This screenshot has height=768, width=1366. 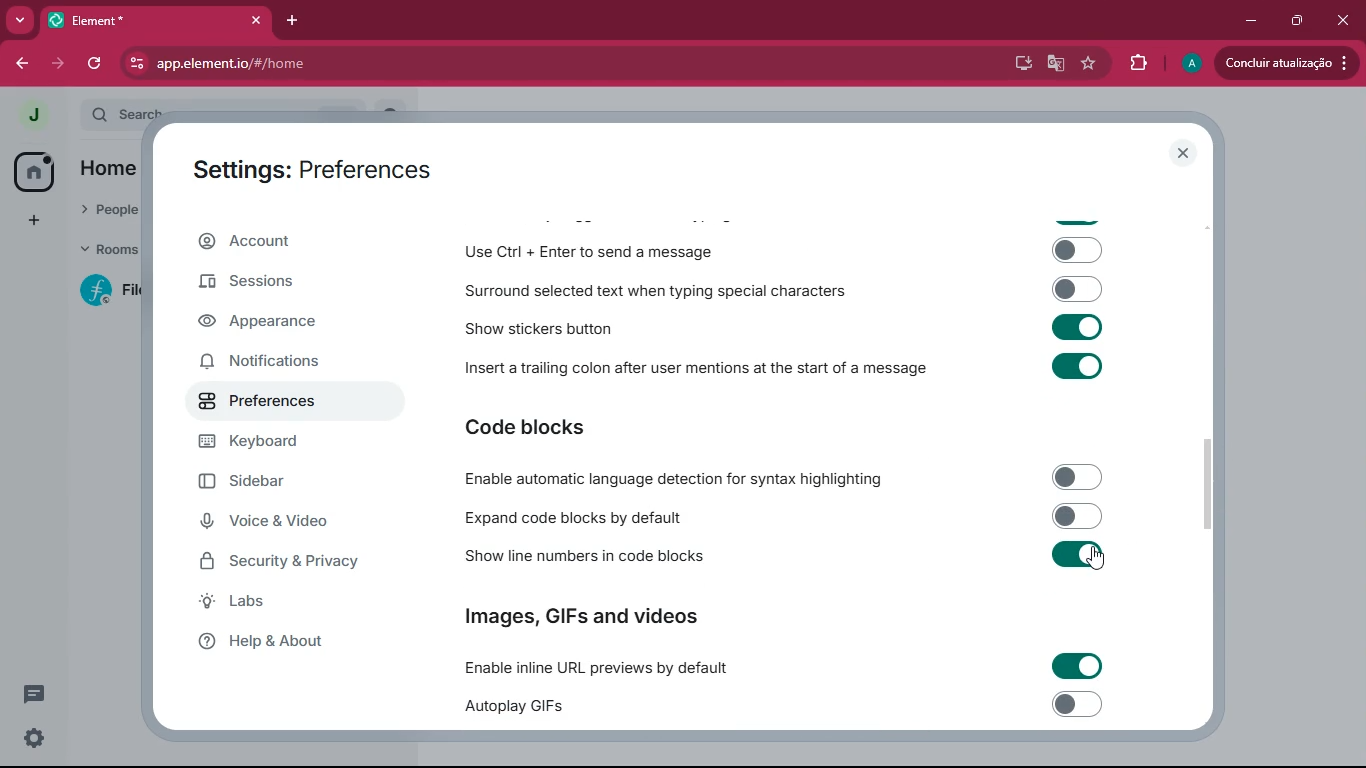 I want to click on search ctrl k, so click(x=234, y=115).